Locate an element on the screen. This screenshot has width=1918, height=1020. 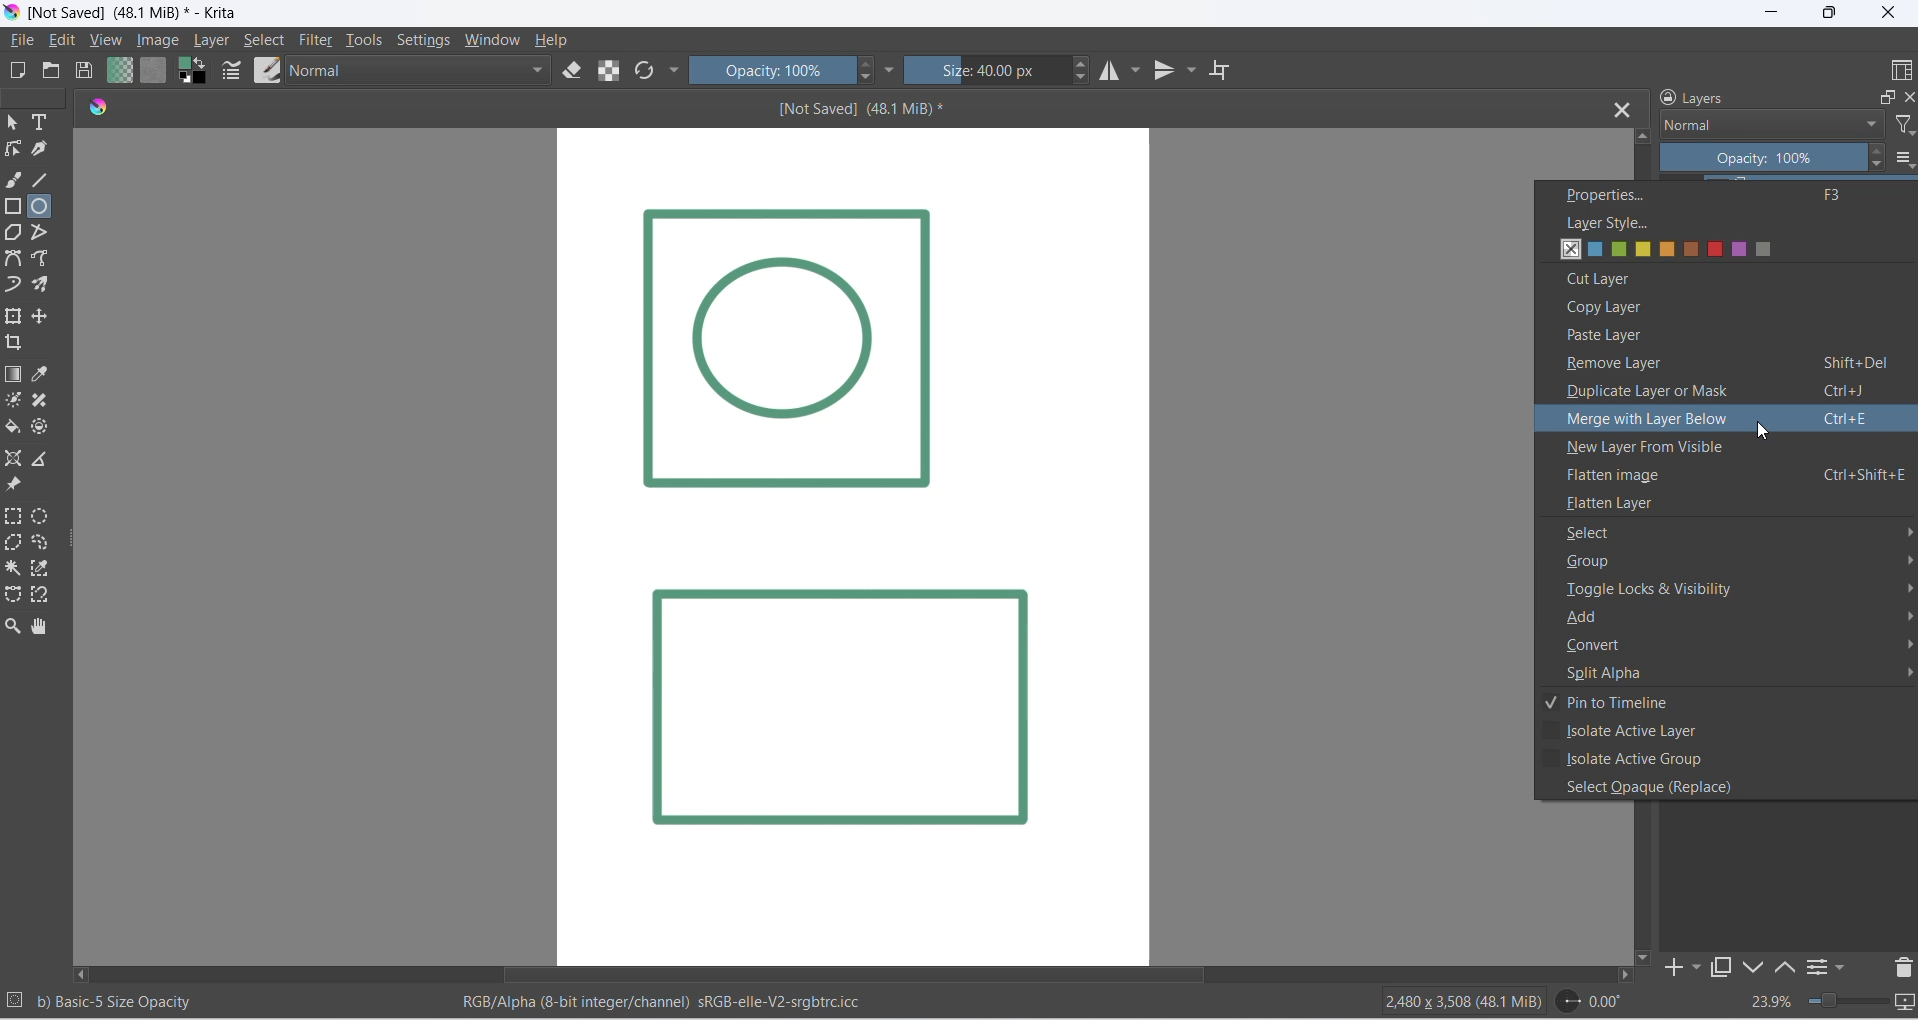
horizontal mirror tool is located at coordinates (1121, 71).